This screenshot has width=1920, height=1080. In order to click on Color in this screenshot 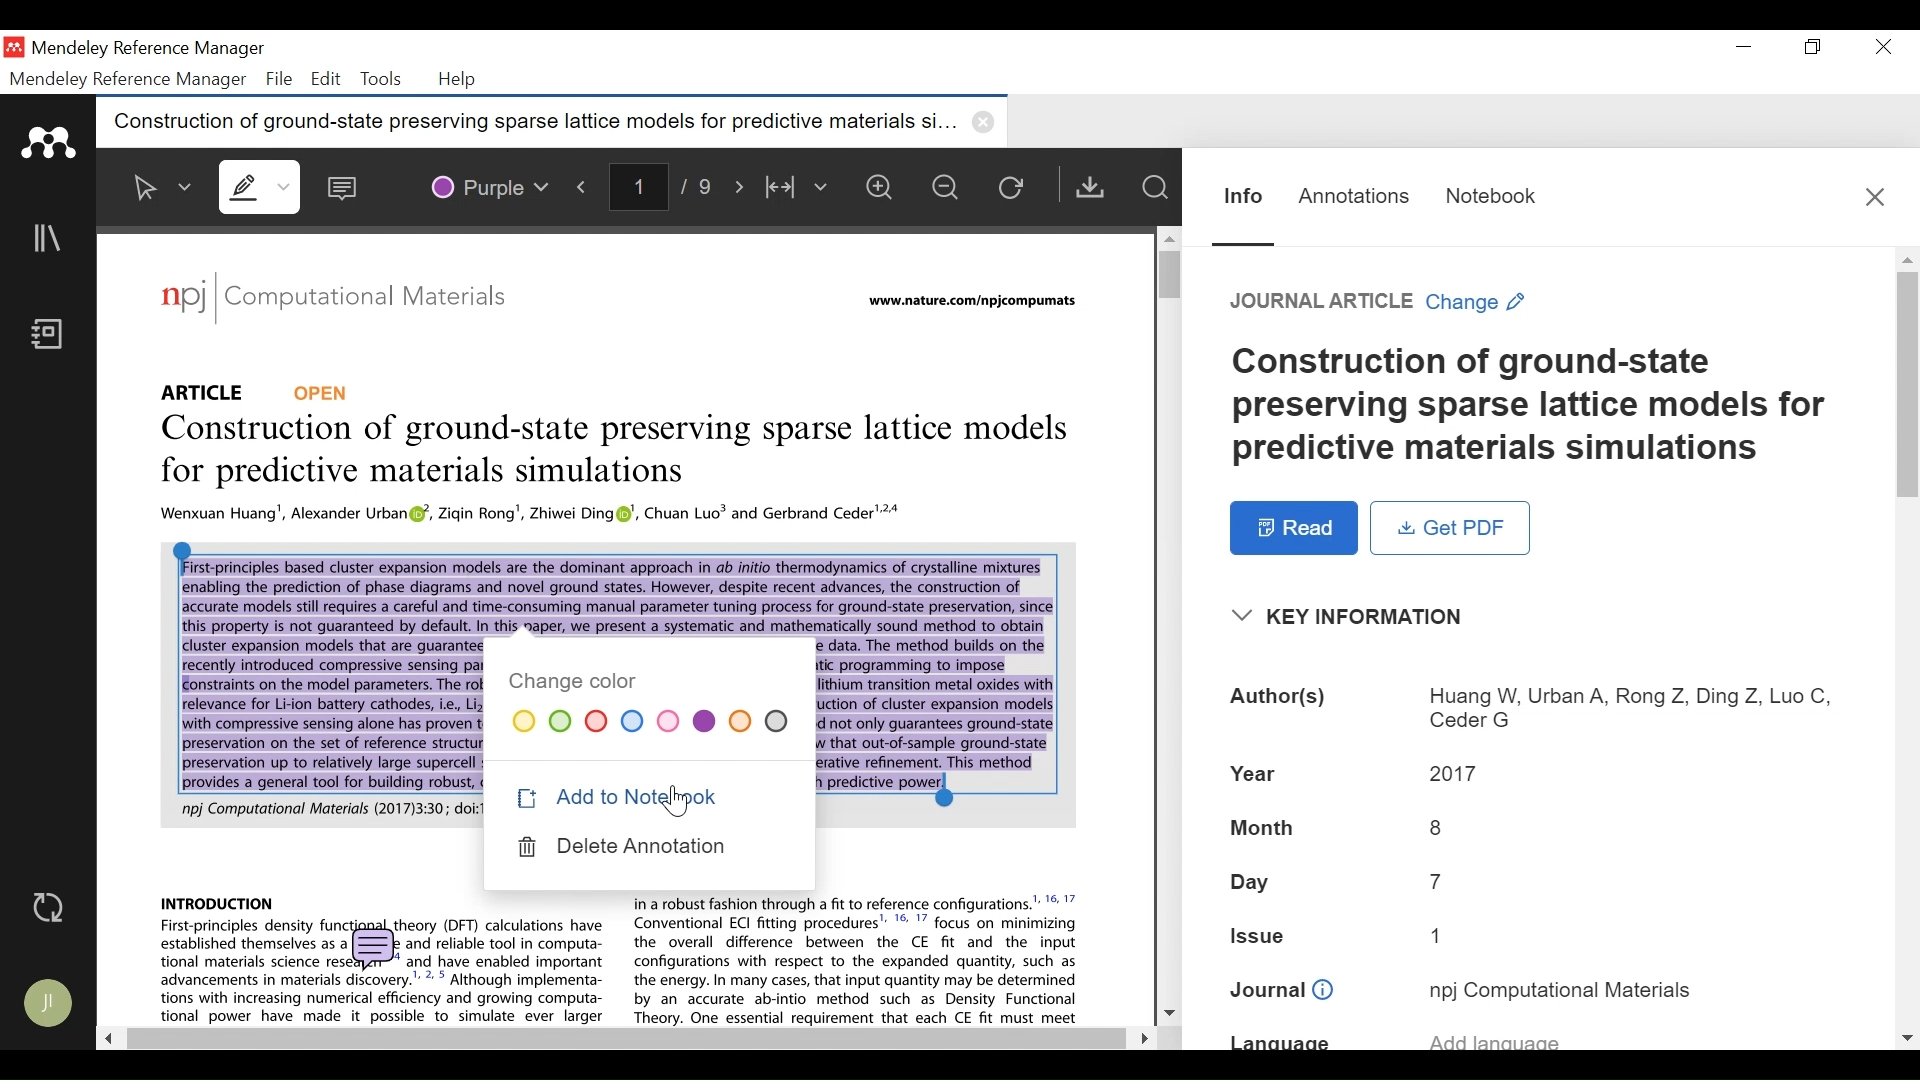, I will do `click(488, 184)`.